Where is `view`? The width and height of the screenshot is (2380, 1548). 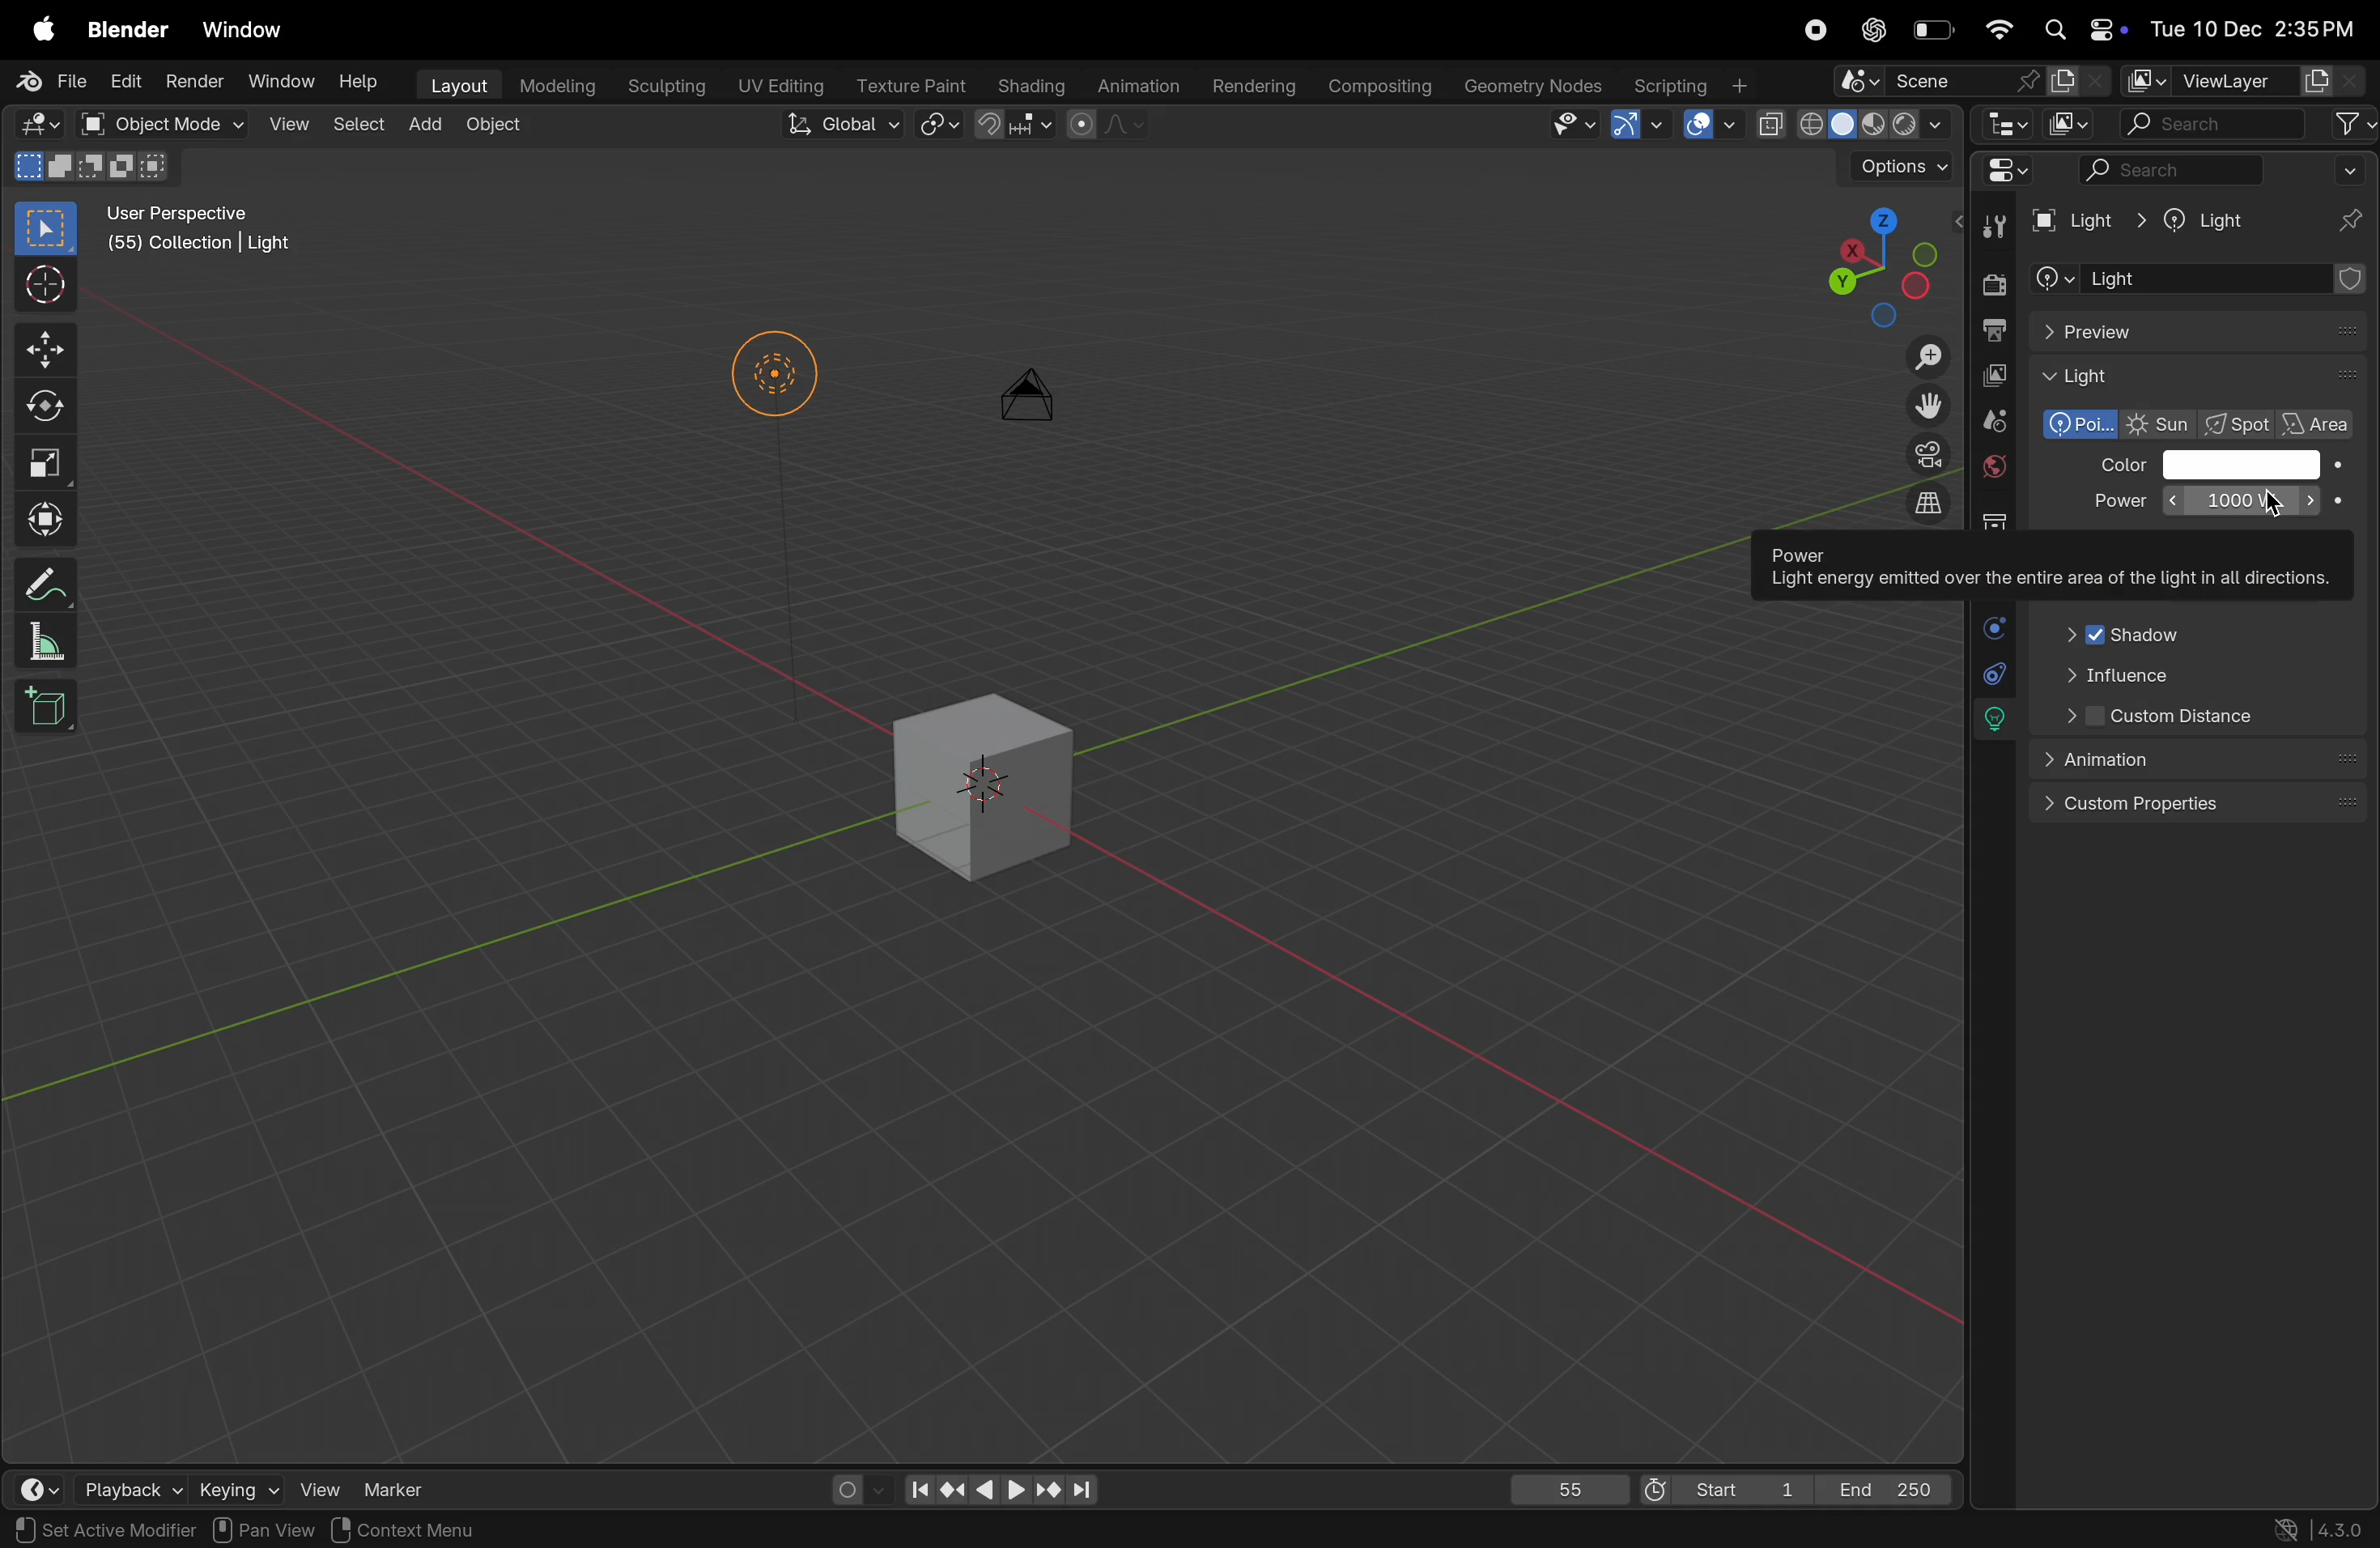 view is located at coordinates (286, 126).